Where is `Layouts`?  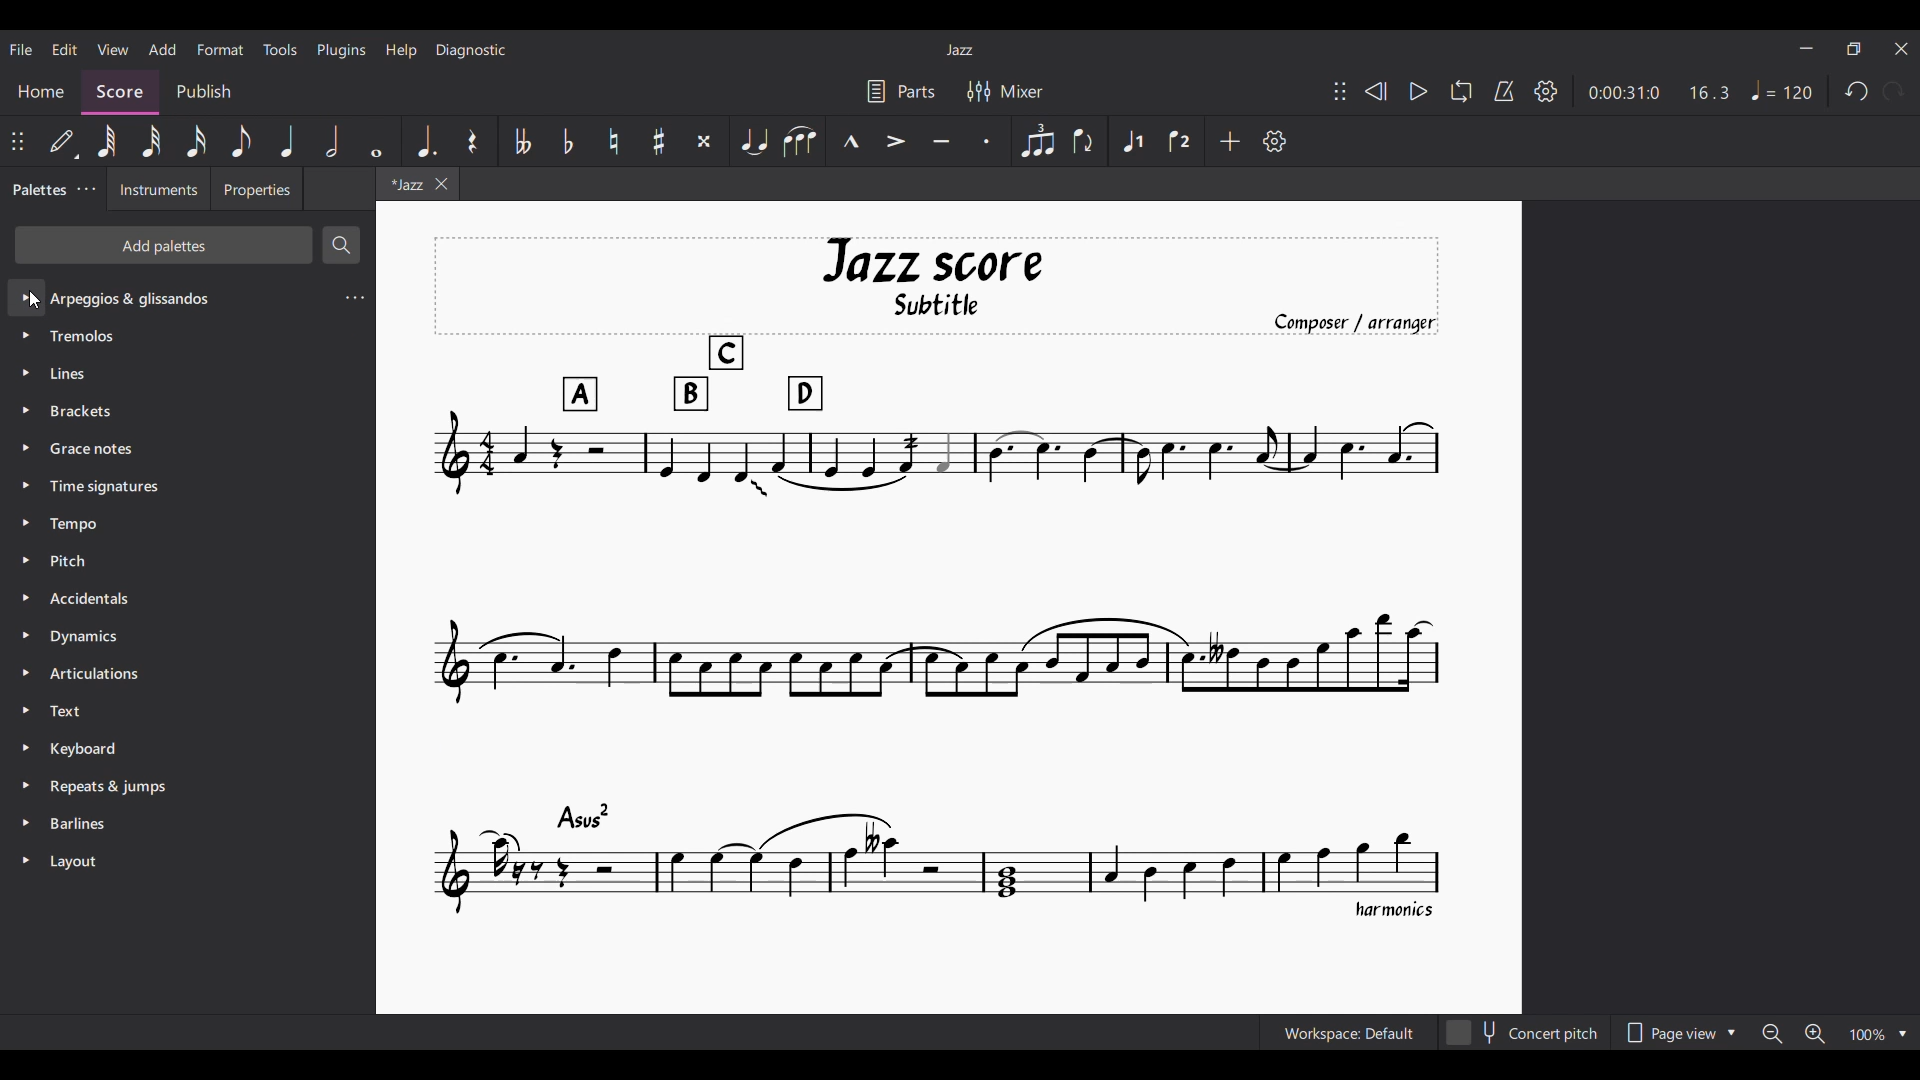
Layouts is located at coordinates (83, 864).